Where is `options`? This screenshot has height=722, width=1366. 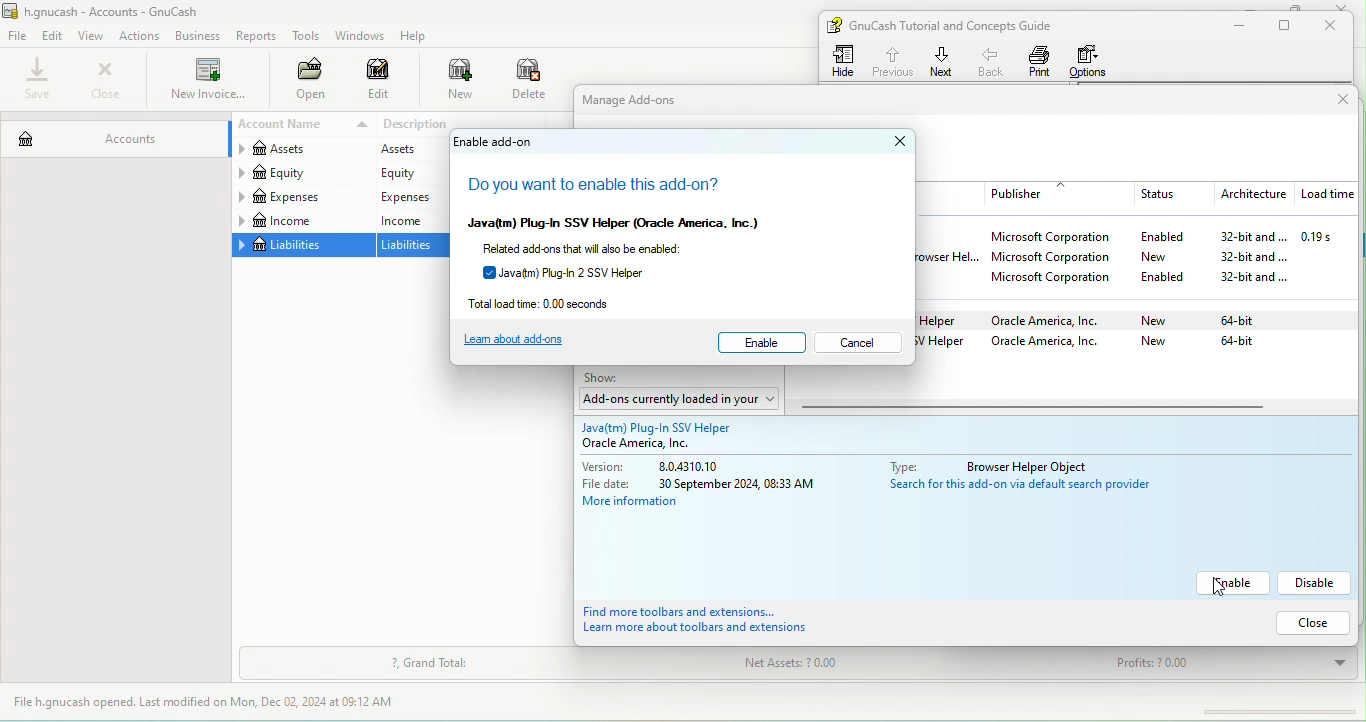
options is located at coordinates (1093, 61).